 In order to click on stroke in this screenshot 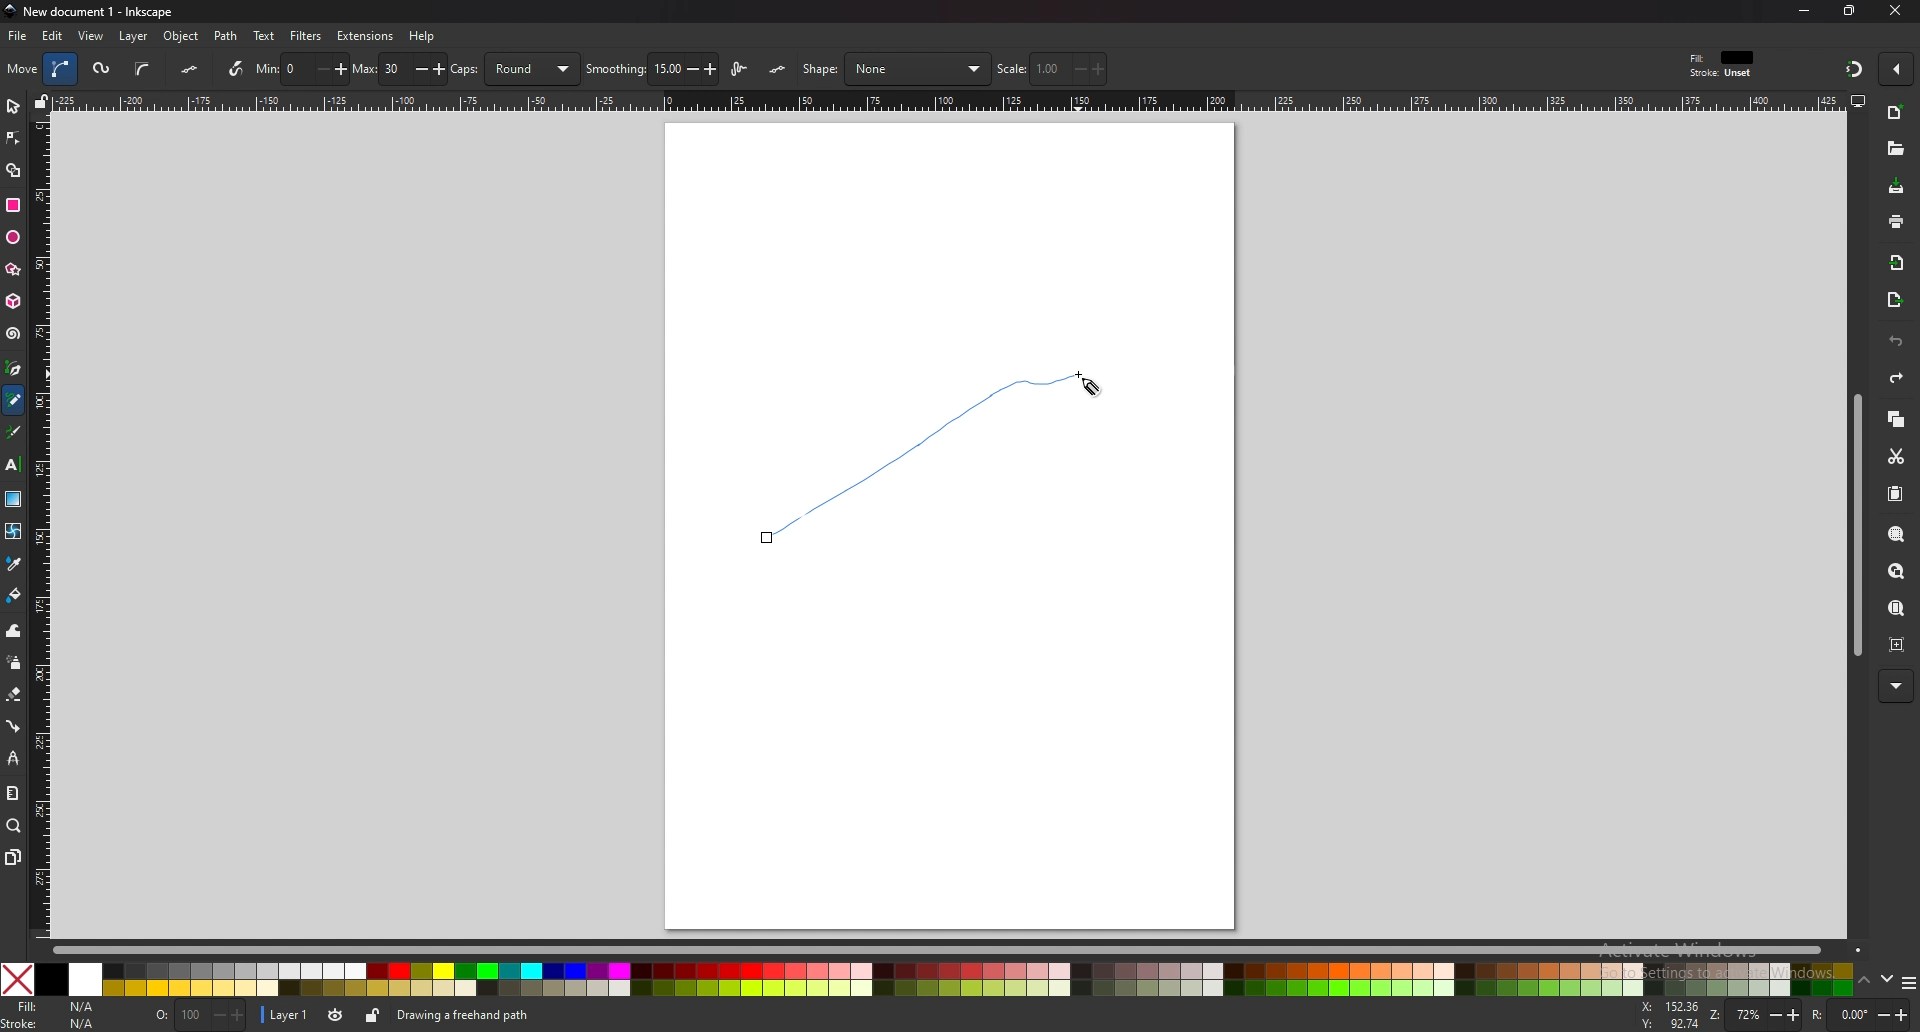, I will do `click(53, 1024)`.